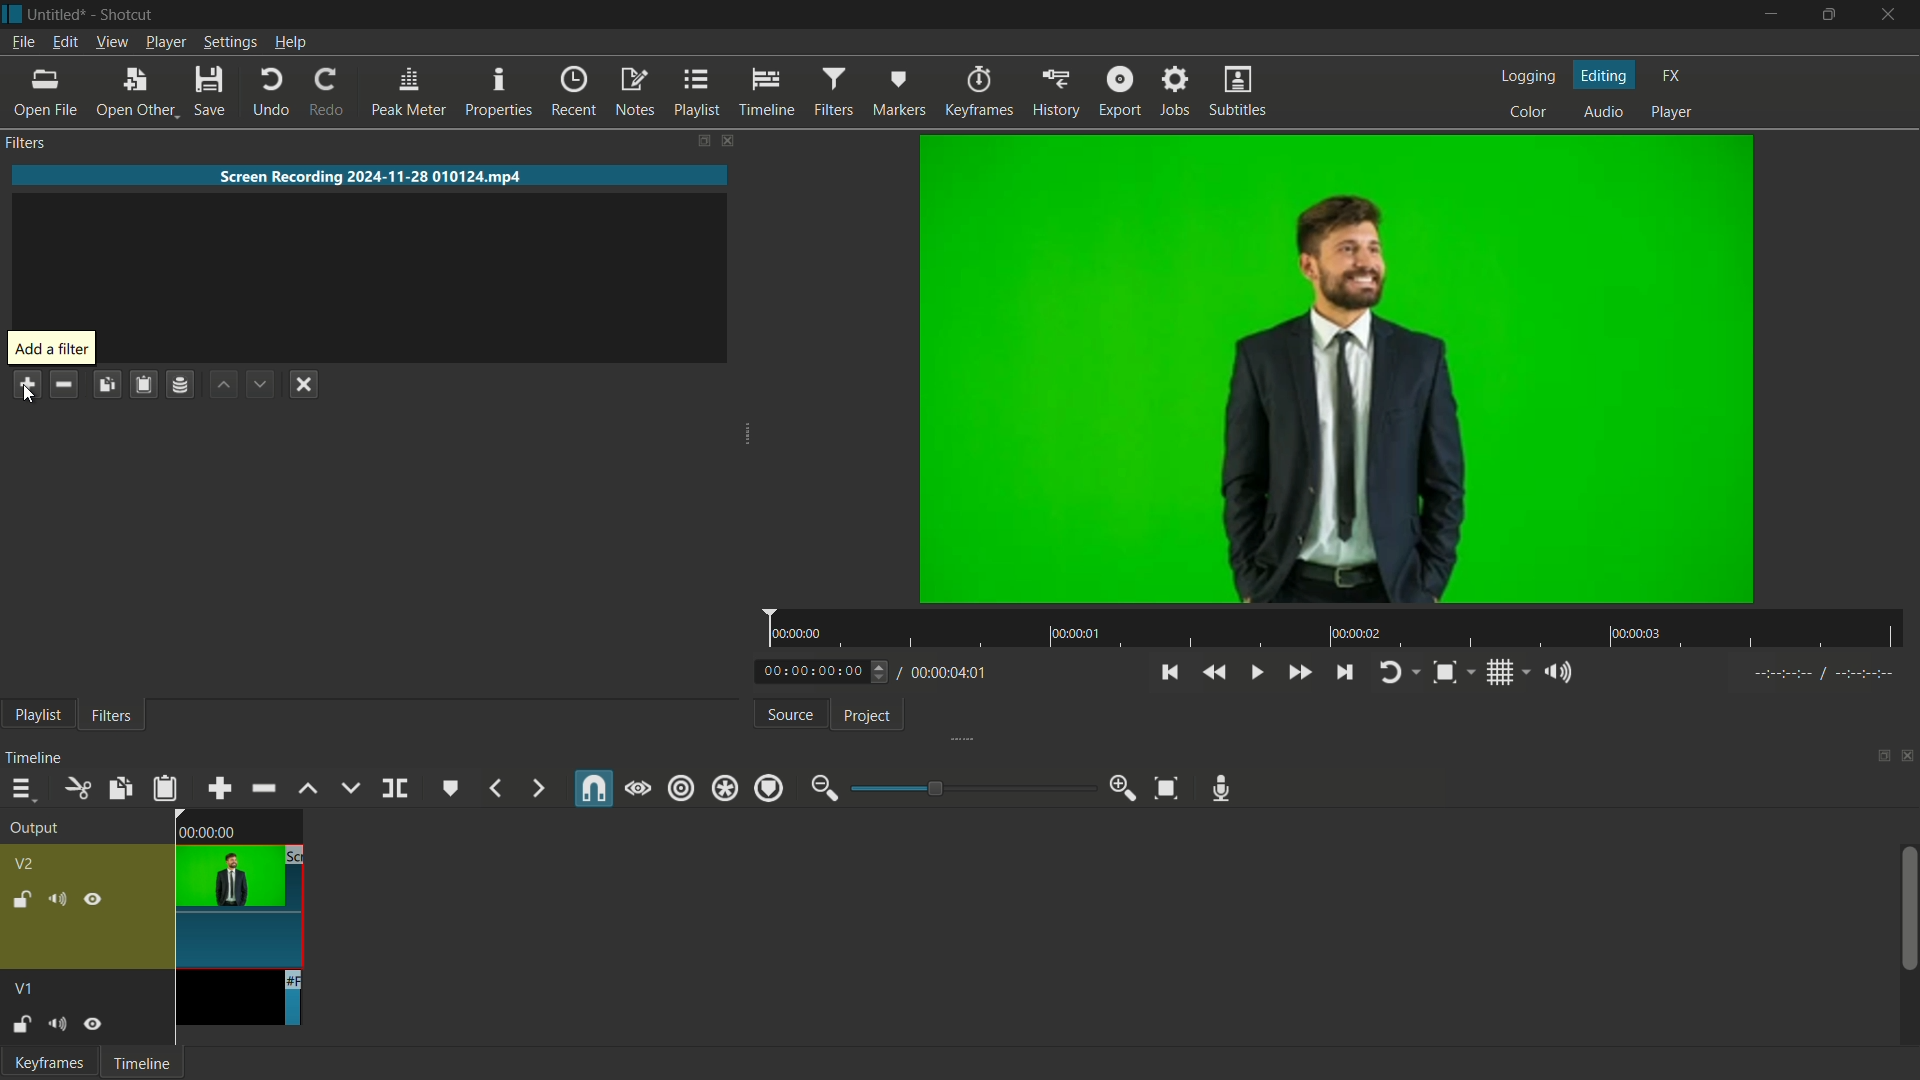  What do you see at coordinates (20, 899) in the screenshot?
I see `lock` at bounding box center [20, 899].